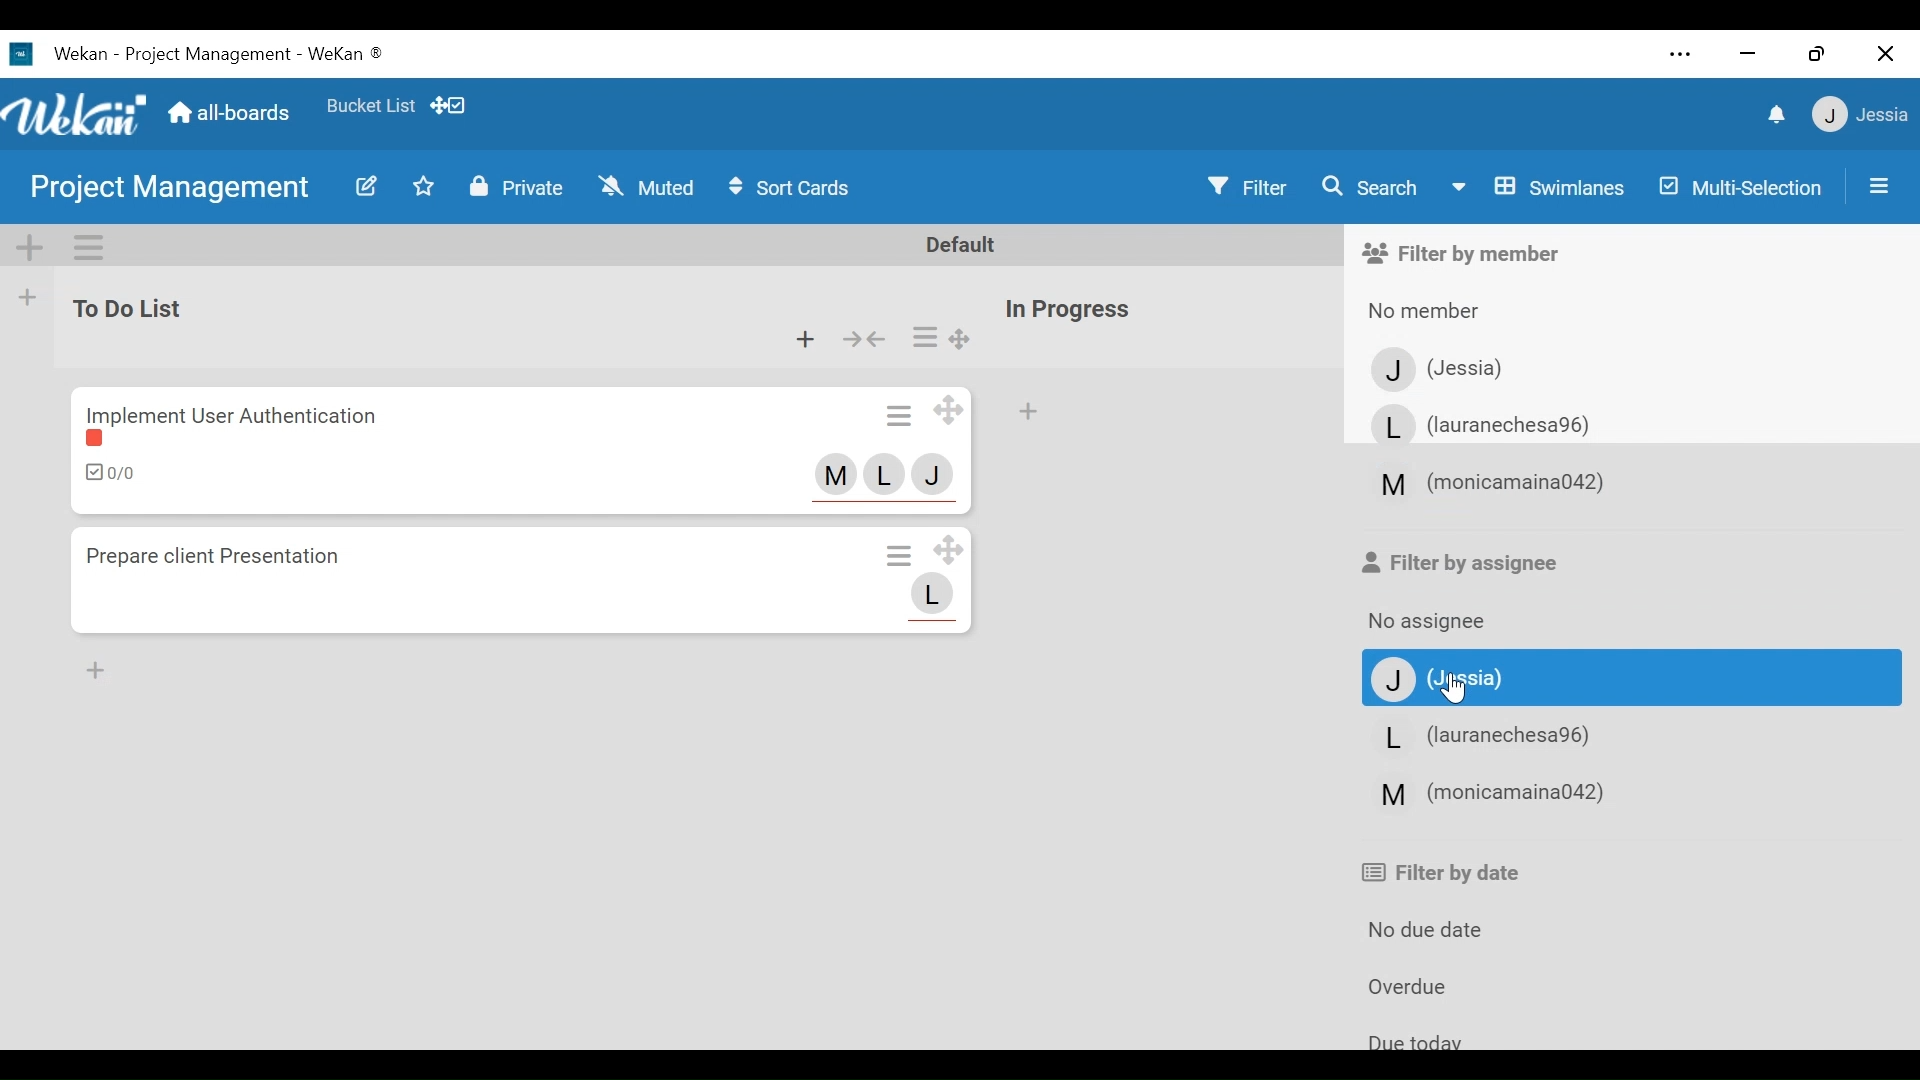 Image resolution: width=1920 pixels, height=1080 pixels. What do you see at coordinates (1739, 186) in the screenshot?
I see `Multi-Selection` at bounding box center [1739, 186].